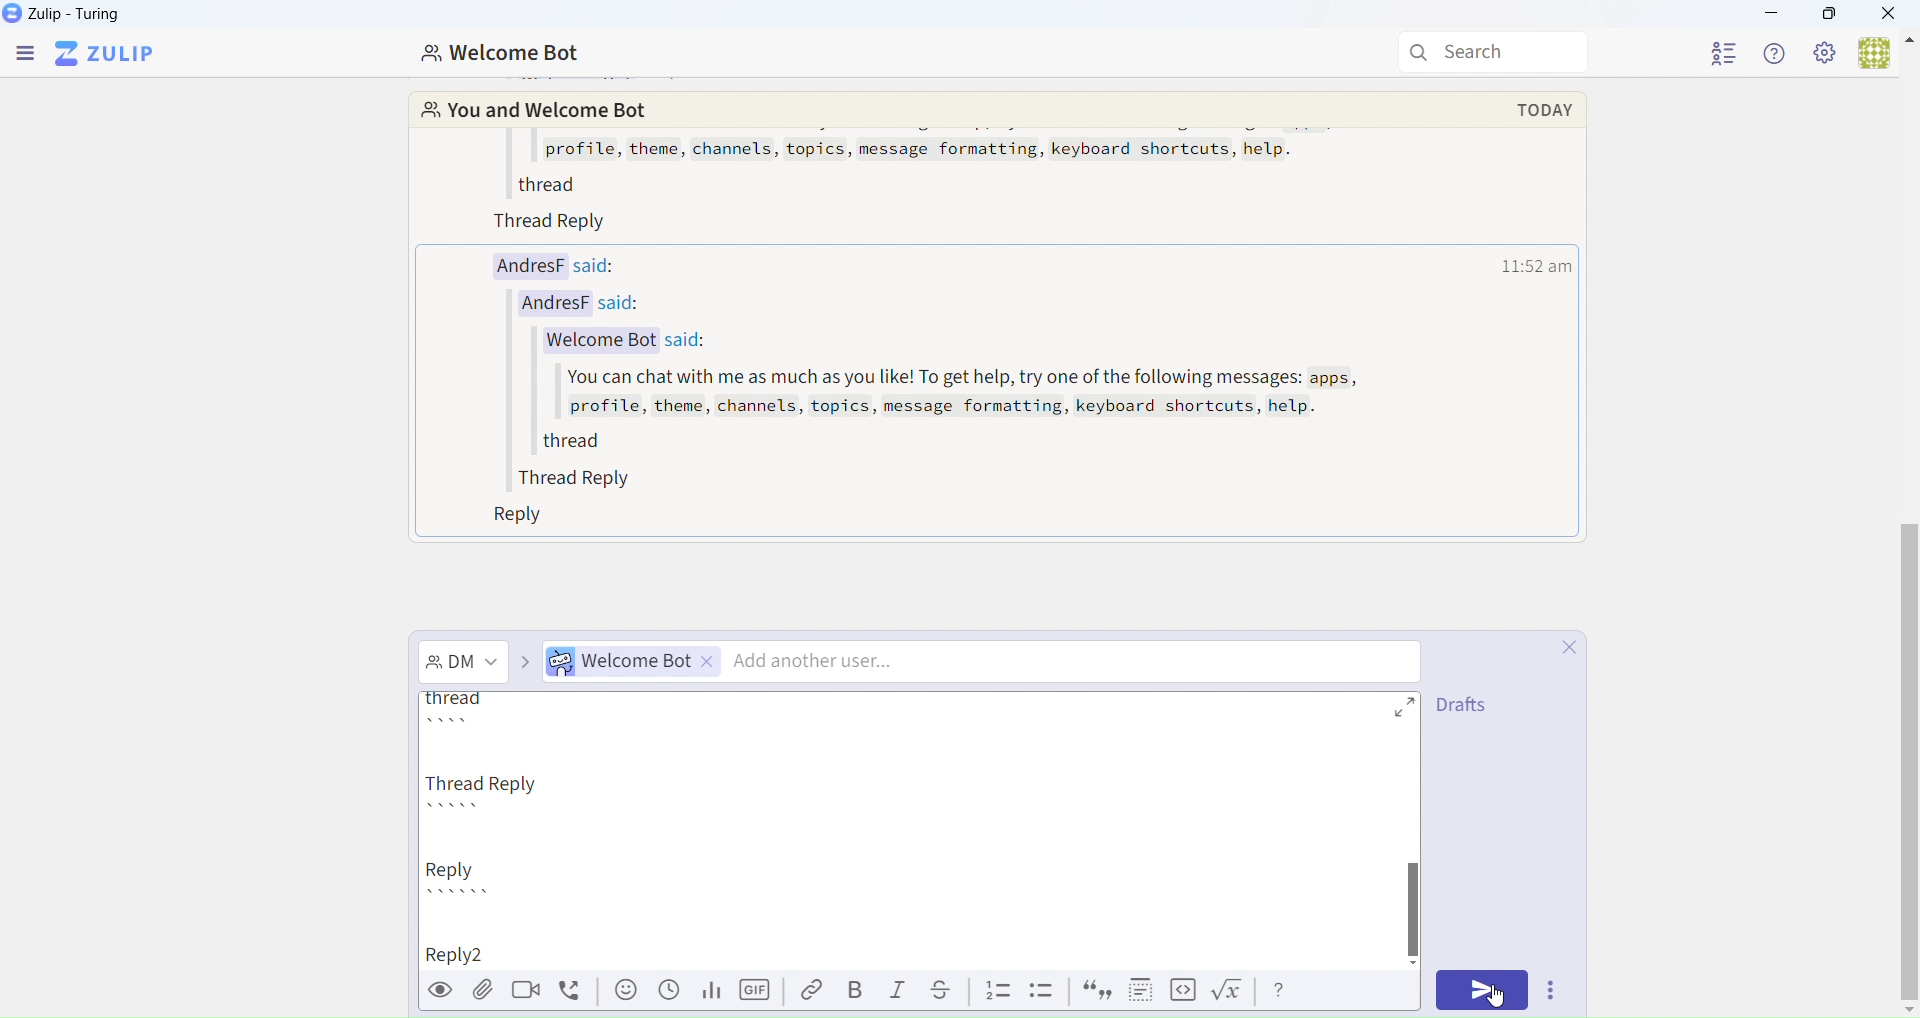  What do you see at coordinates (1546, 108) in the screenshot?
I see `today` at bounding box center [1546, 108].